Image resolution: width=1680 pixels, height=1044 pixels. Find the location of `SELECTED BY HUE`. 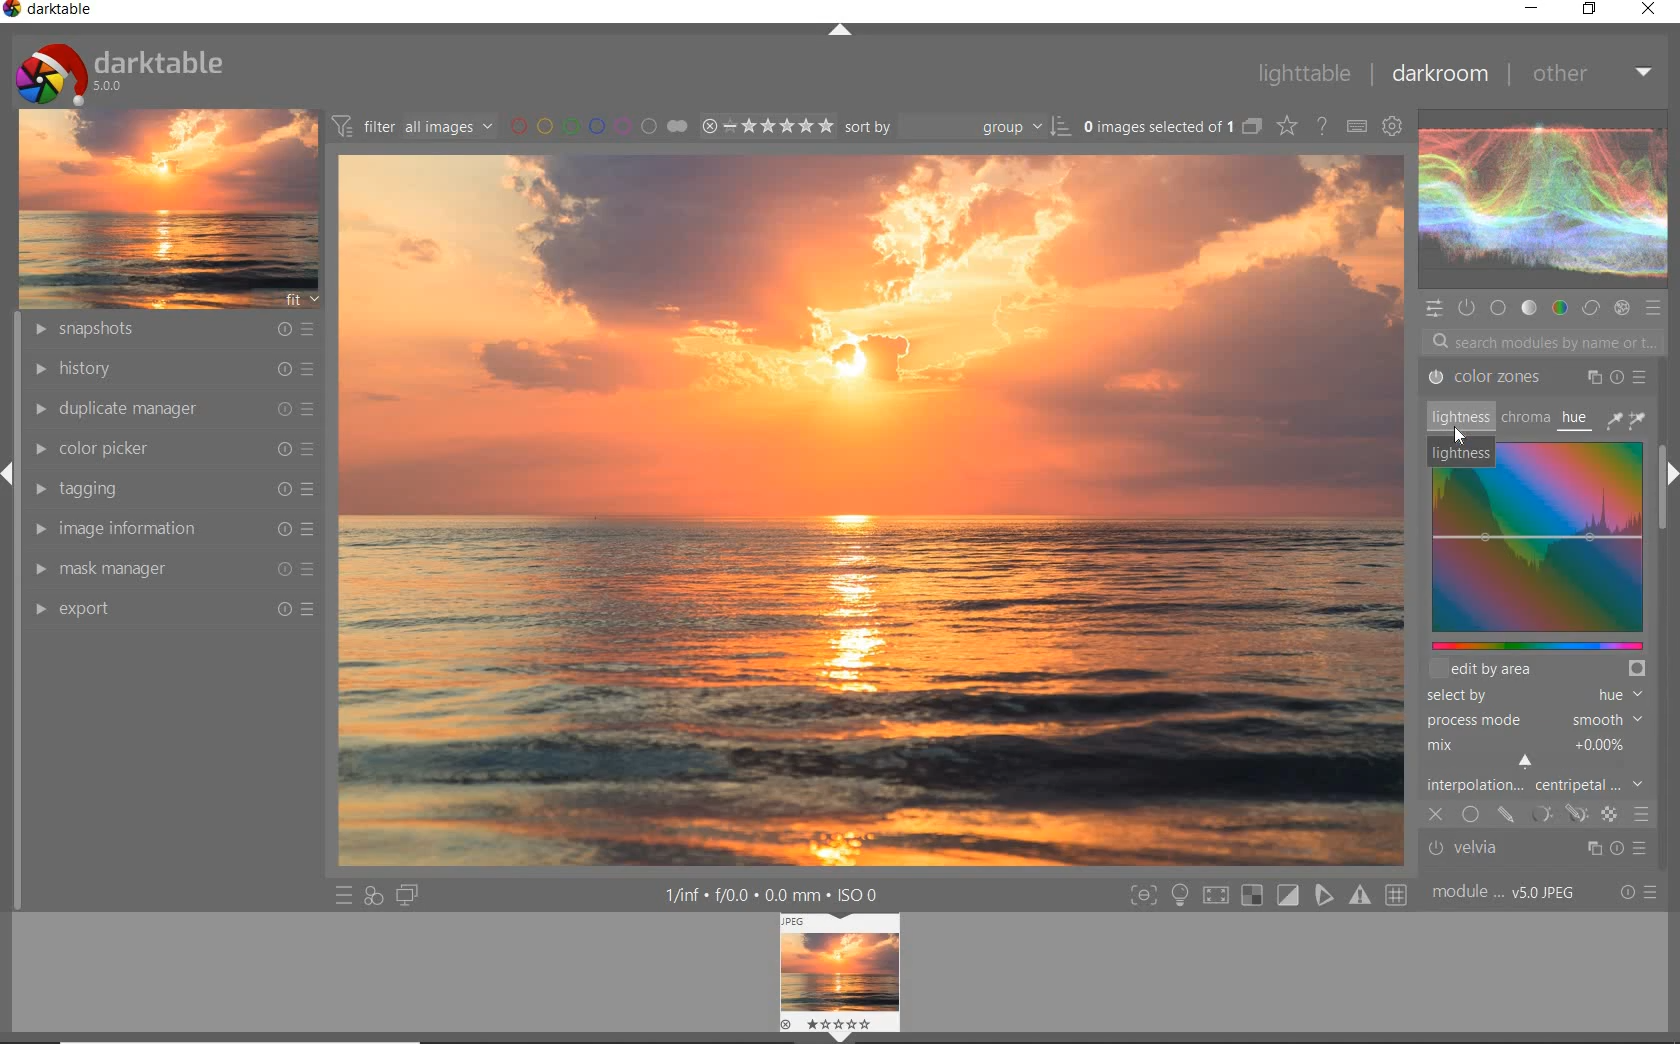

SELECTED BY HUE is located at coordinates (1535, 695).